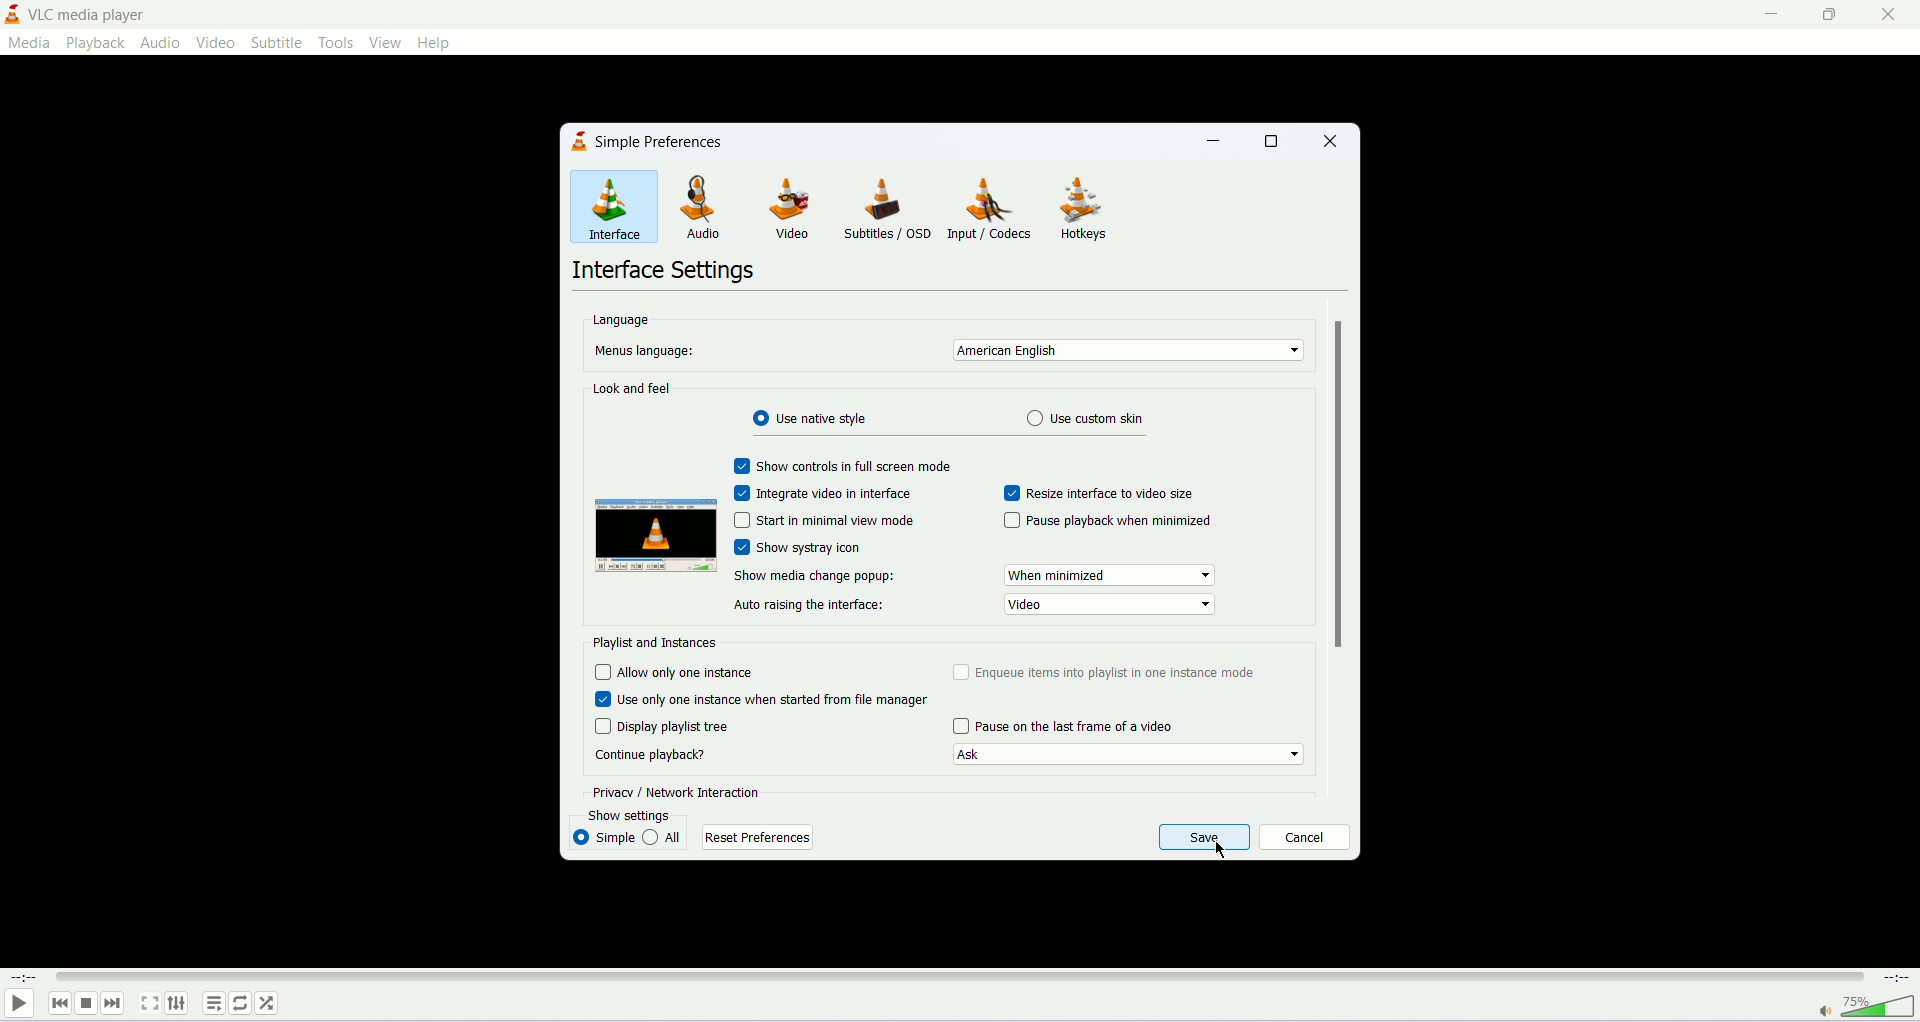 This screenshot has height=1022, width=1920. I want to click on close, so click(1326, 139).